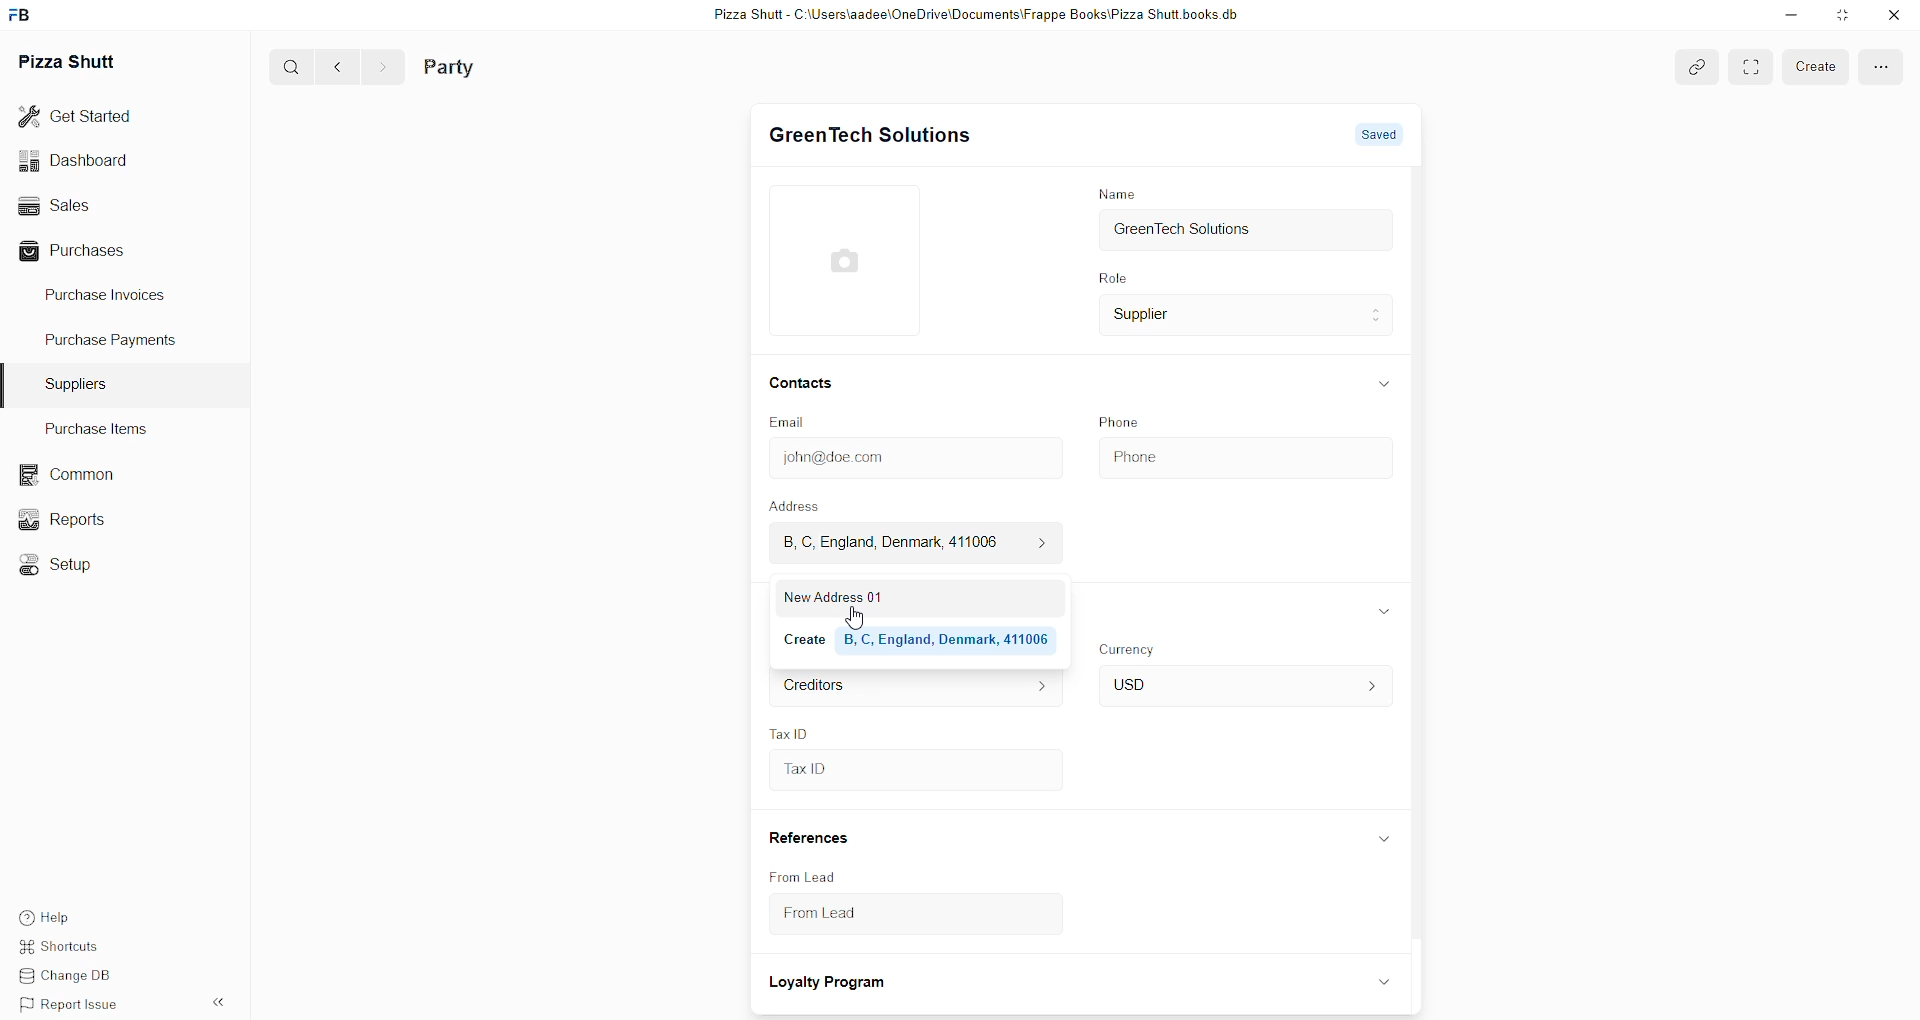  I want to click on Saved, so click(1378, 132).